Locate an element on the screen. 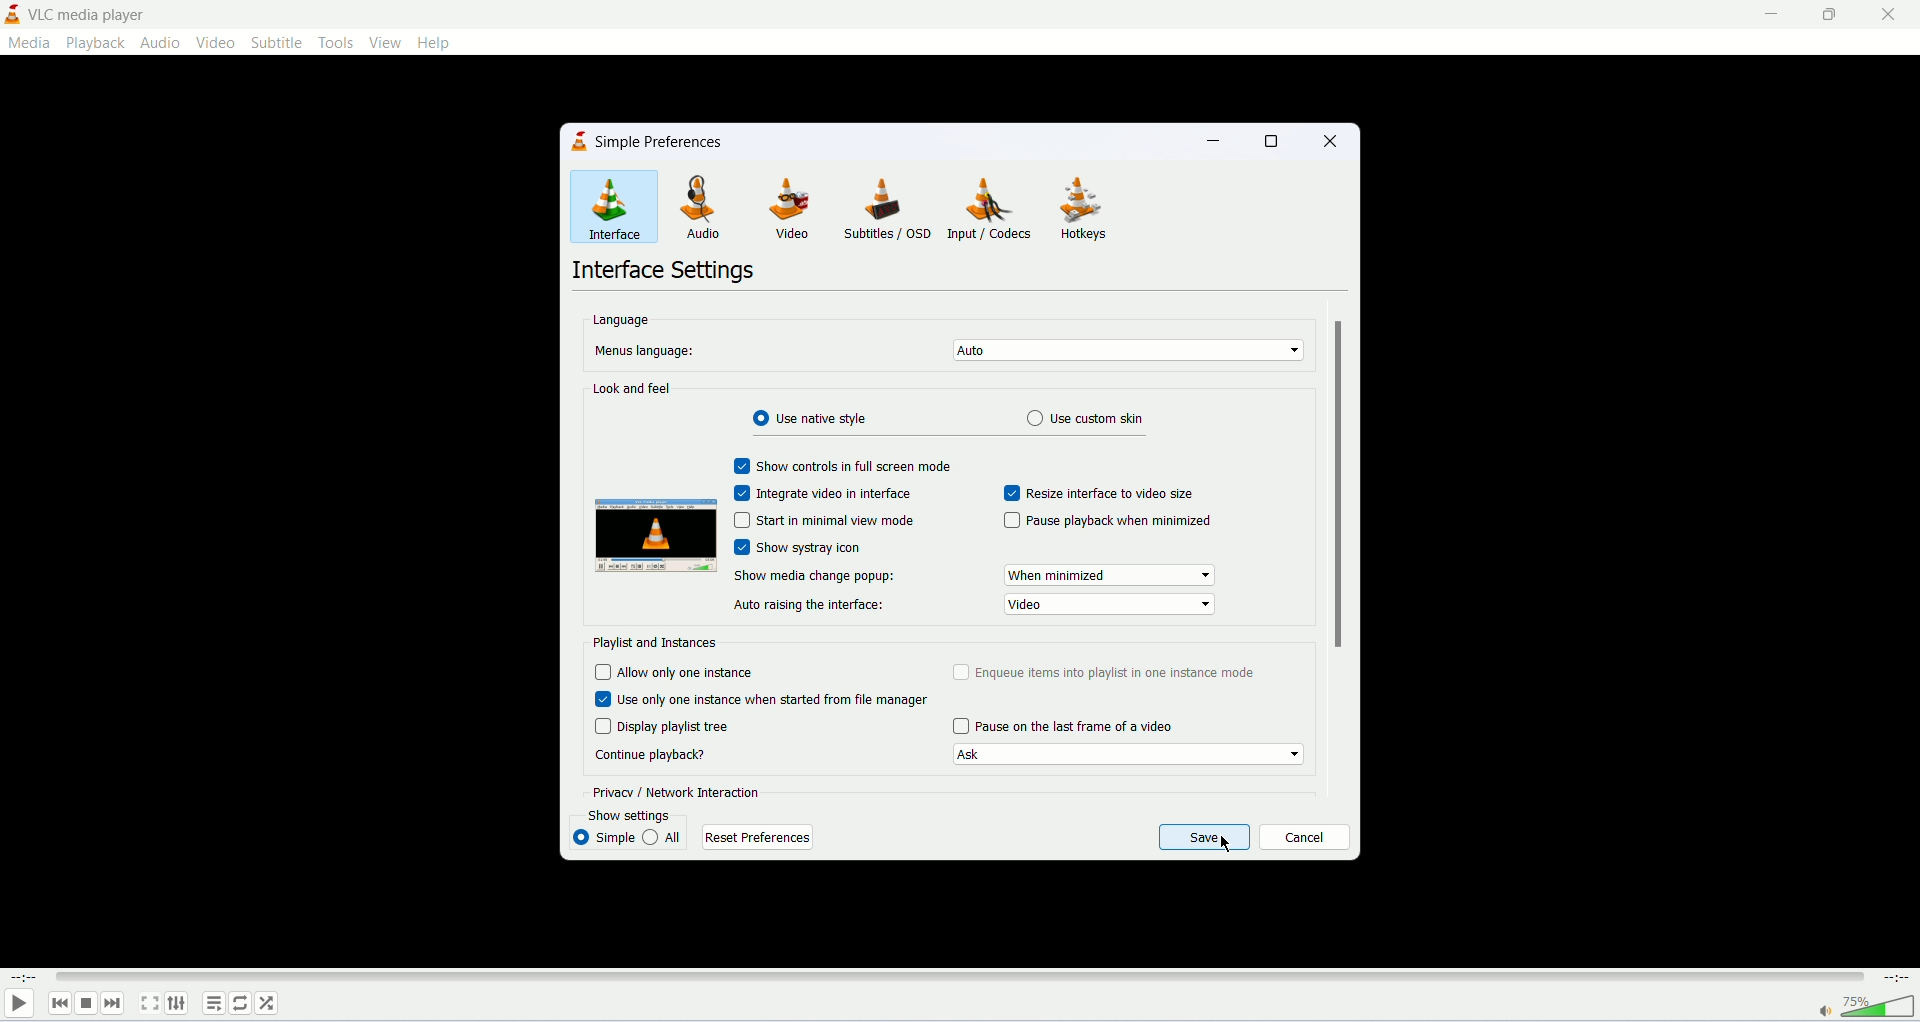  audio is located at coordinates (694, 205).